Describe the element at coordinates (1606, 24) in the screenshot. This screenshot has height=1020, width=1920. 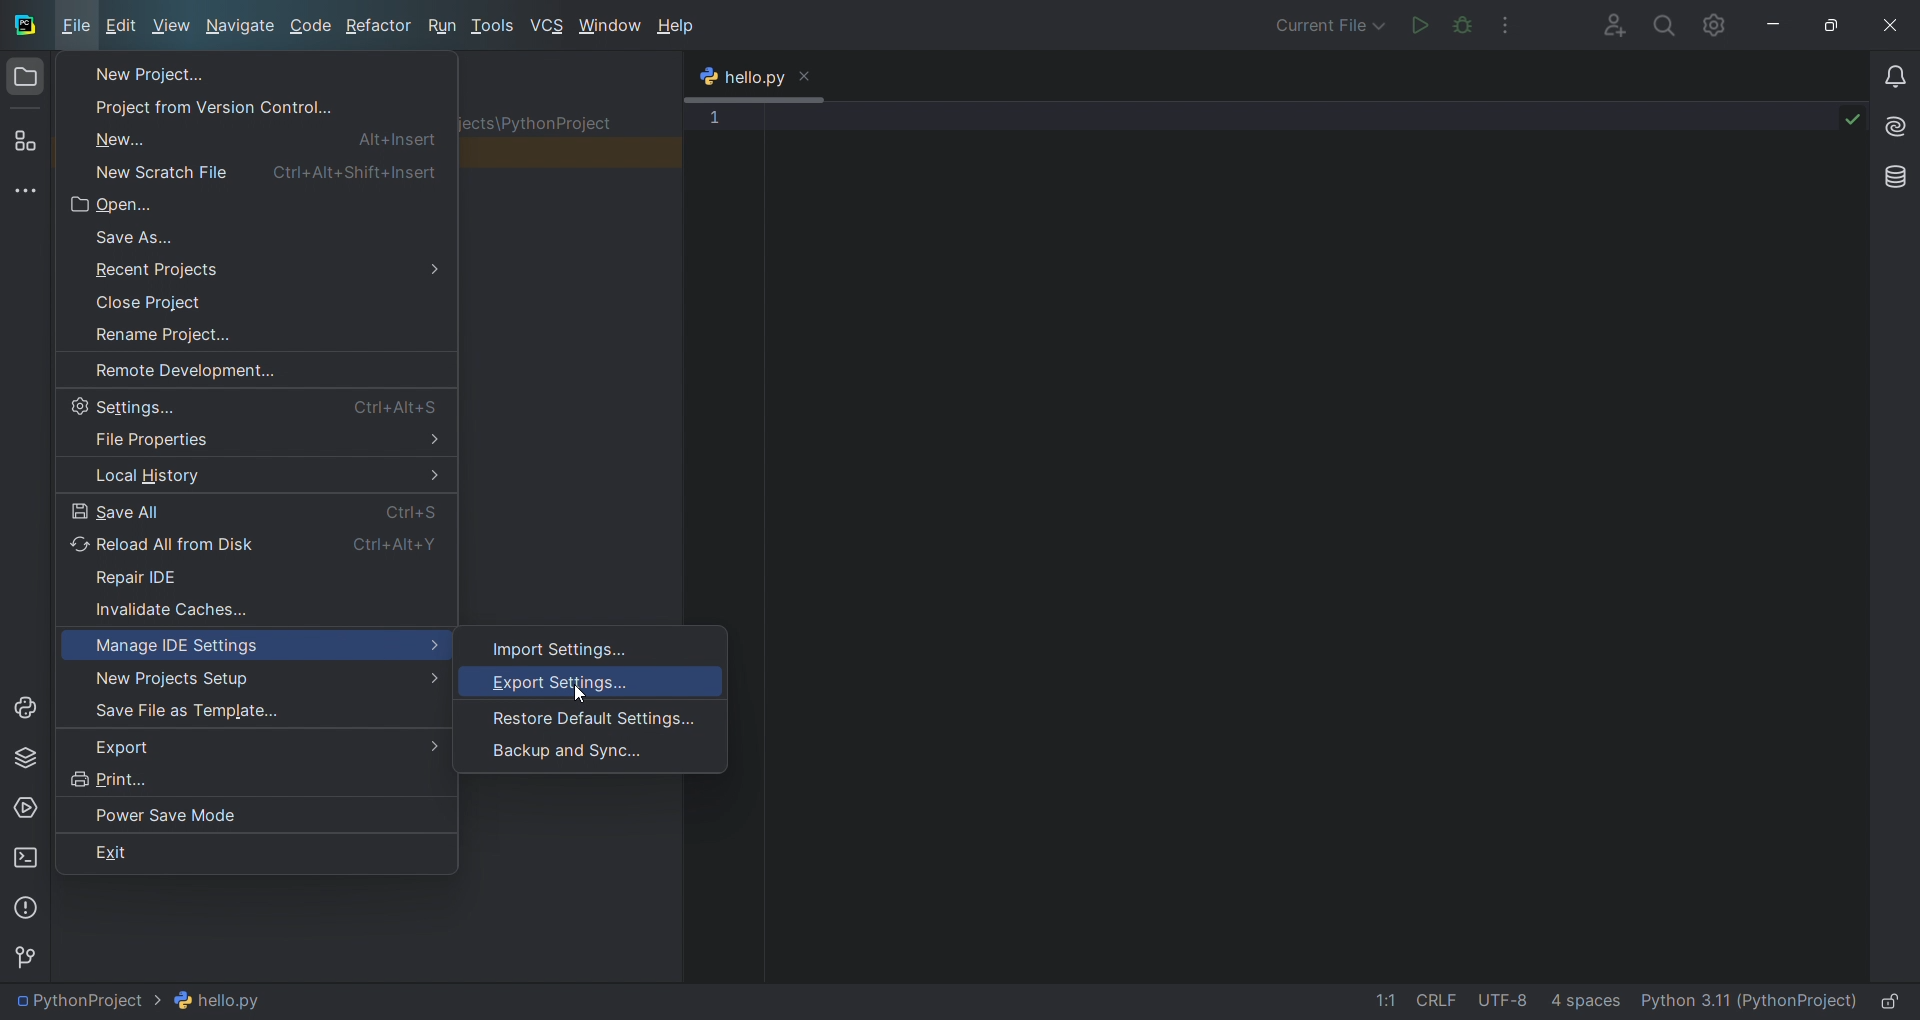
I see `collab` at that location.